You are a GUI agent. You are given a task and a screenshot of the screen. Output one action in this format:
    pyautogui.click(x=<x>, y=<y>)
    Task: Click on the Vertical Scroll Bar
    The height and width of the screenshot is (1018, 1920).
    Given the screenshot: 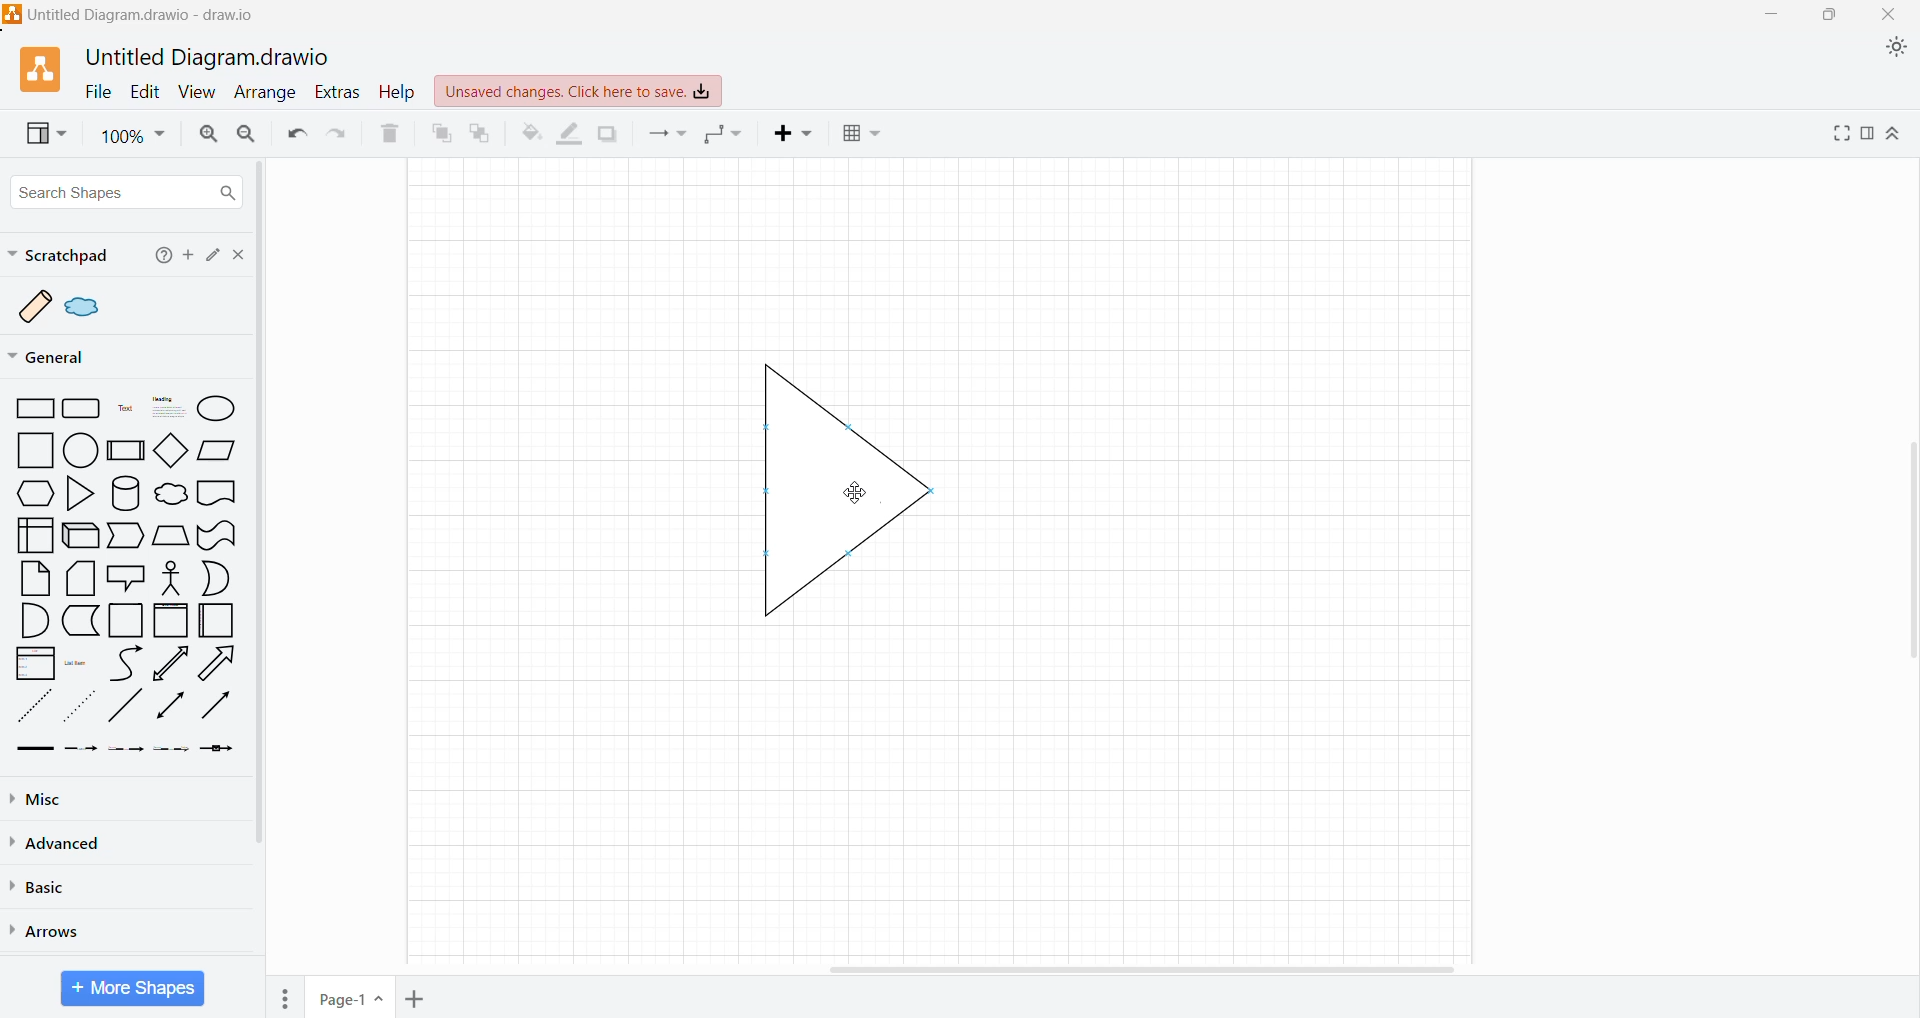 What is the action you would take?
    pyautogui.click(x=1908, y=553)
    